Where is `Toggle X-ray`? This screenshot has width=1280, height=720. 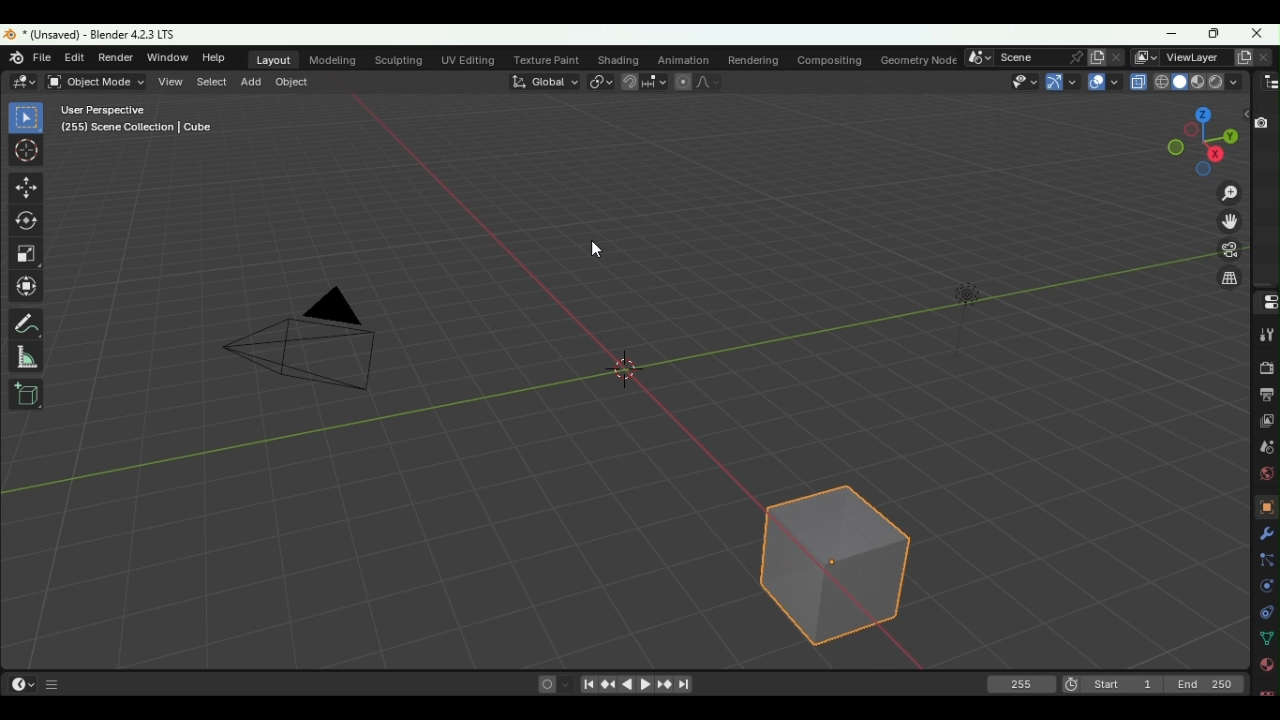
Toggle X-ray is located at coordinates (1137, 81).